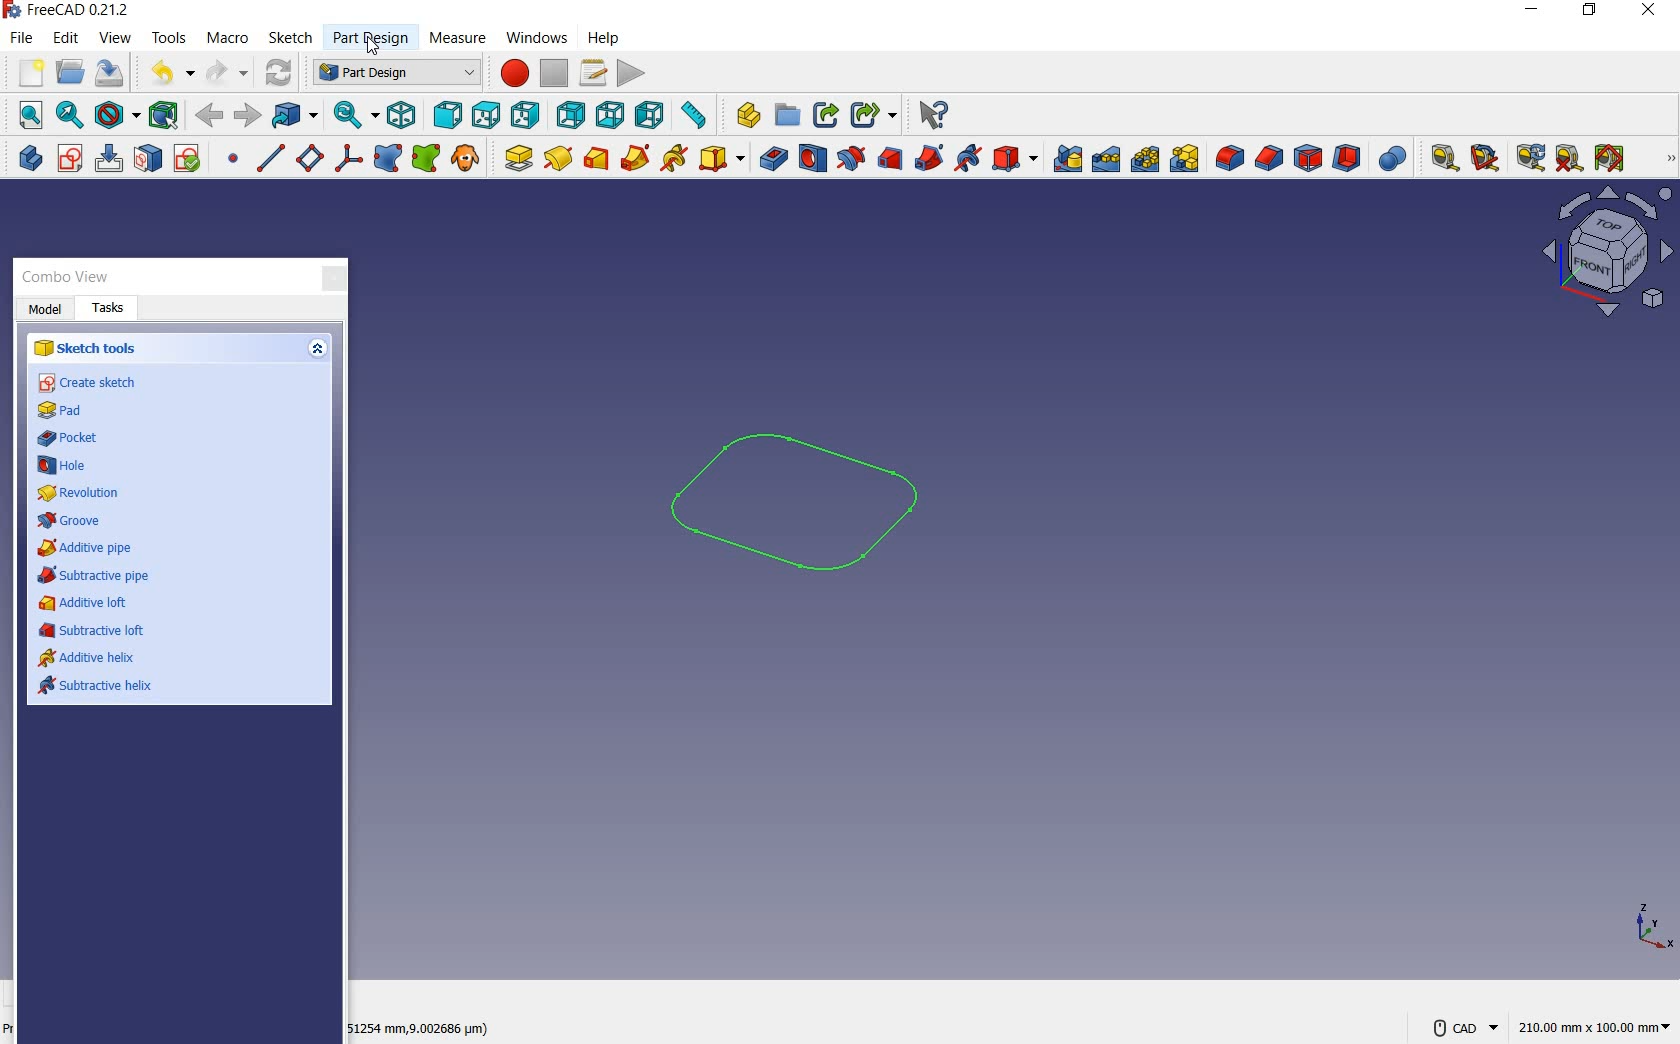 The image size is (1680, 1044). I want to click on minimize, so click(1534, 10).